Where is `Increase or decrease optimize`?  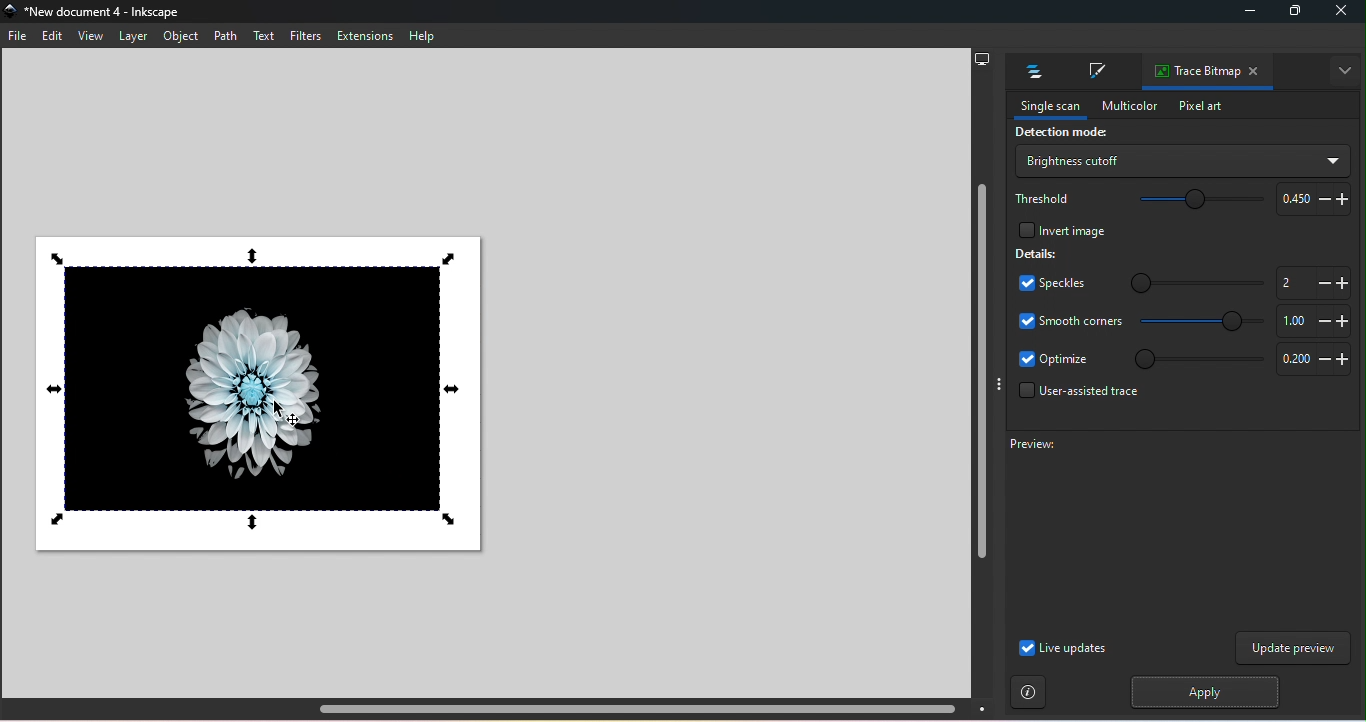 Increase or decrease optimize is located at coordinates (1310, 361).